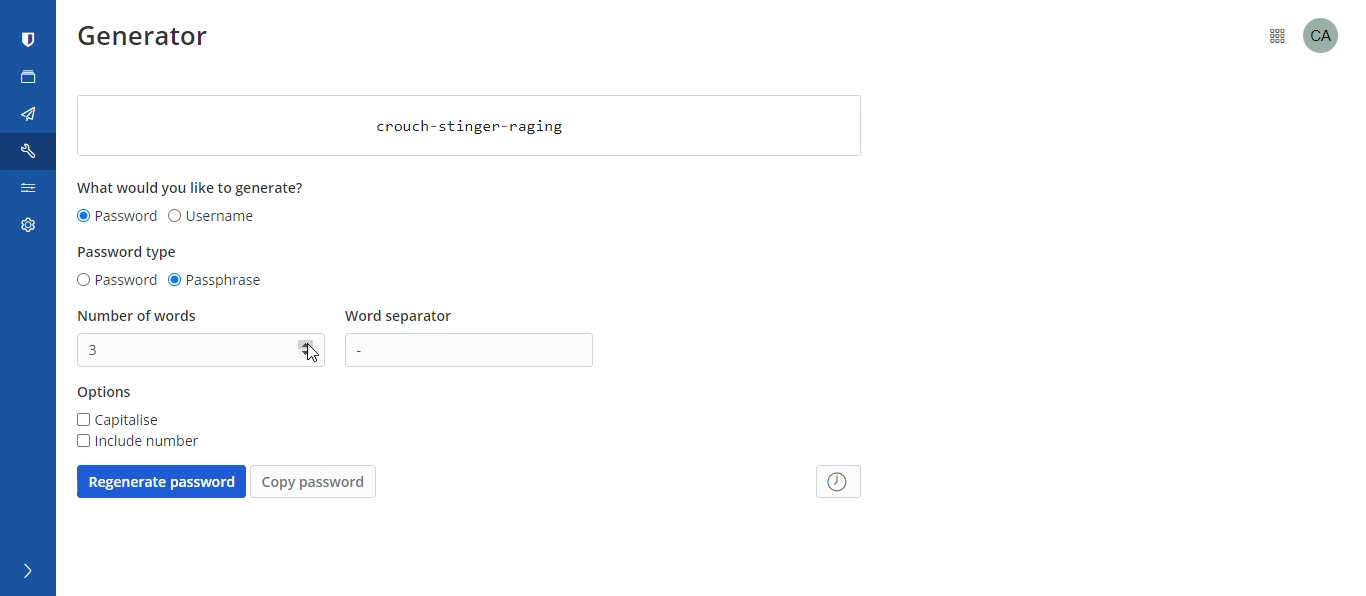 The width and height of the screenshot is (1366, 596). I want to click on cursor, so click(310, 354).